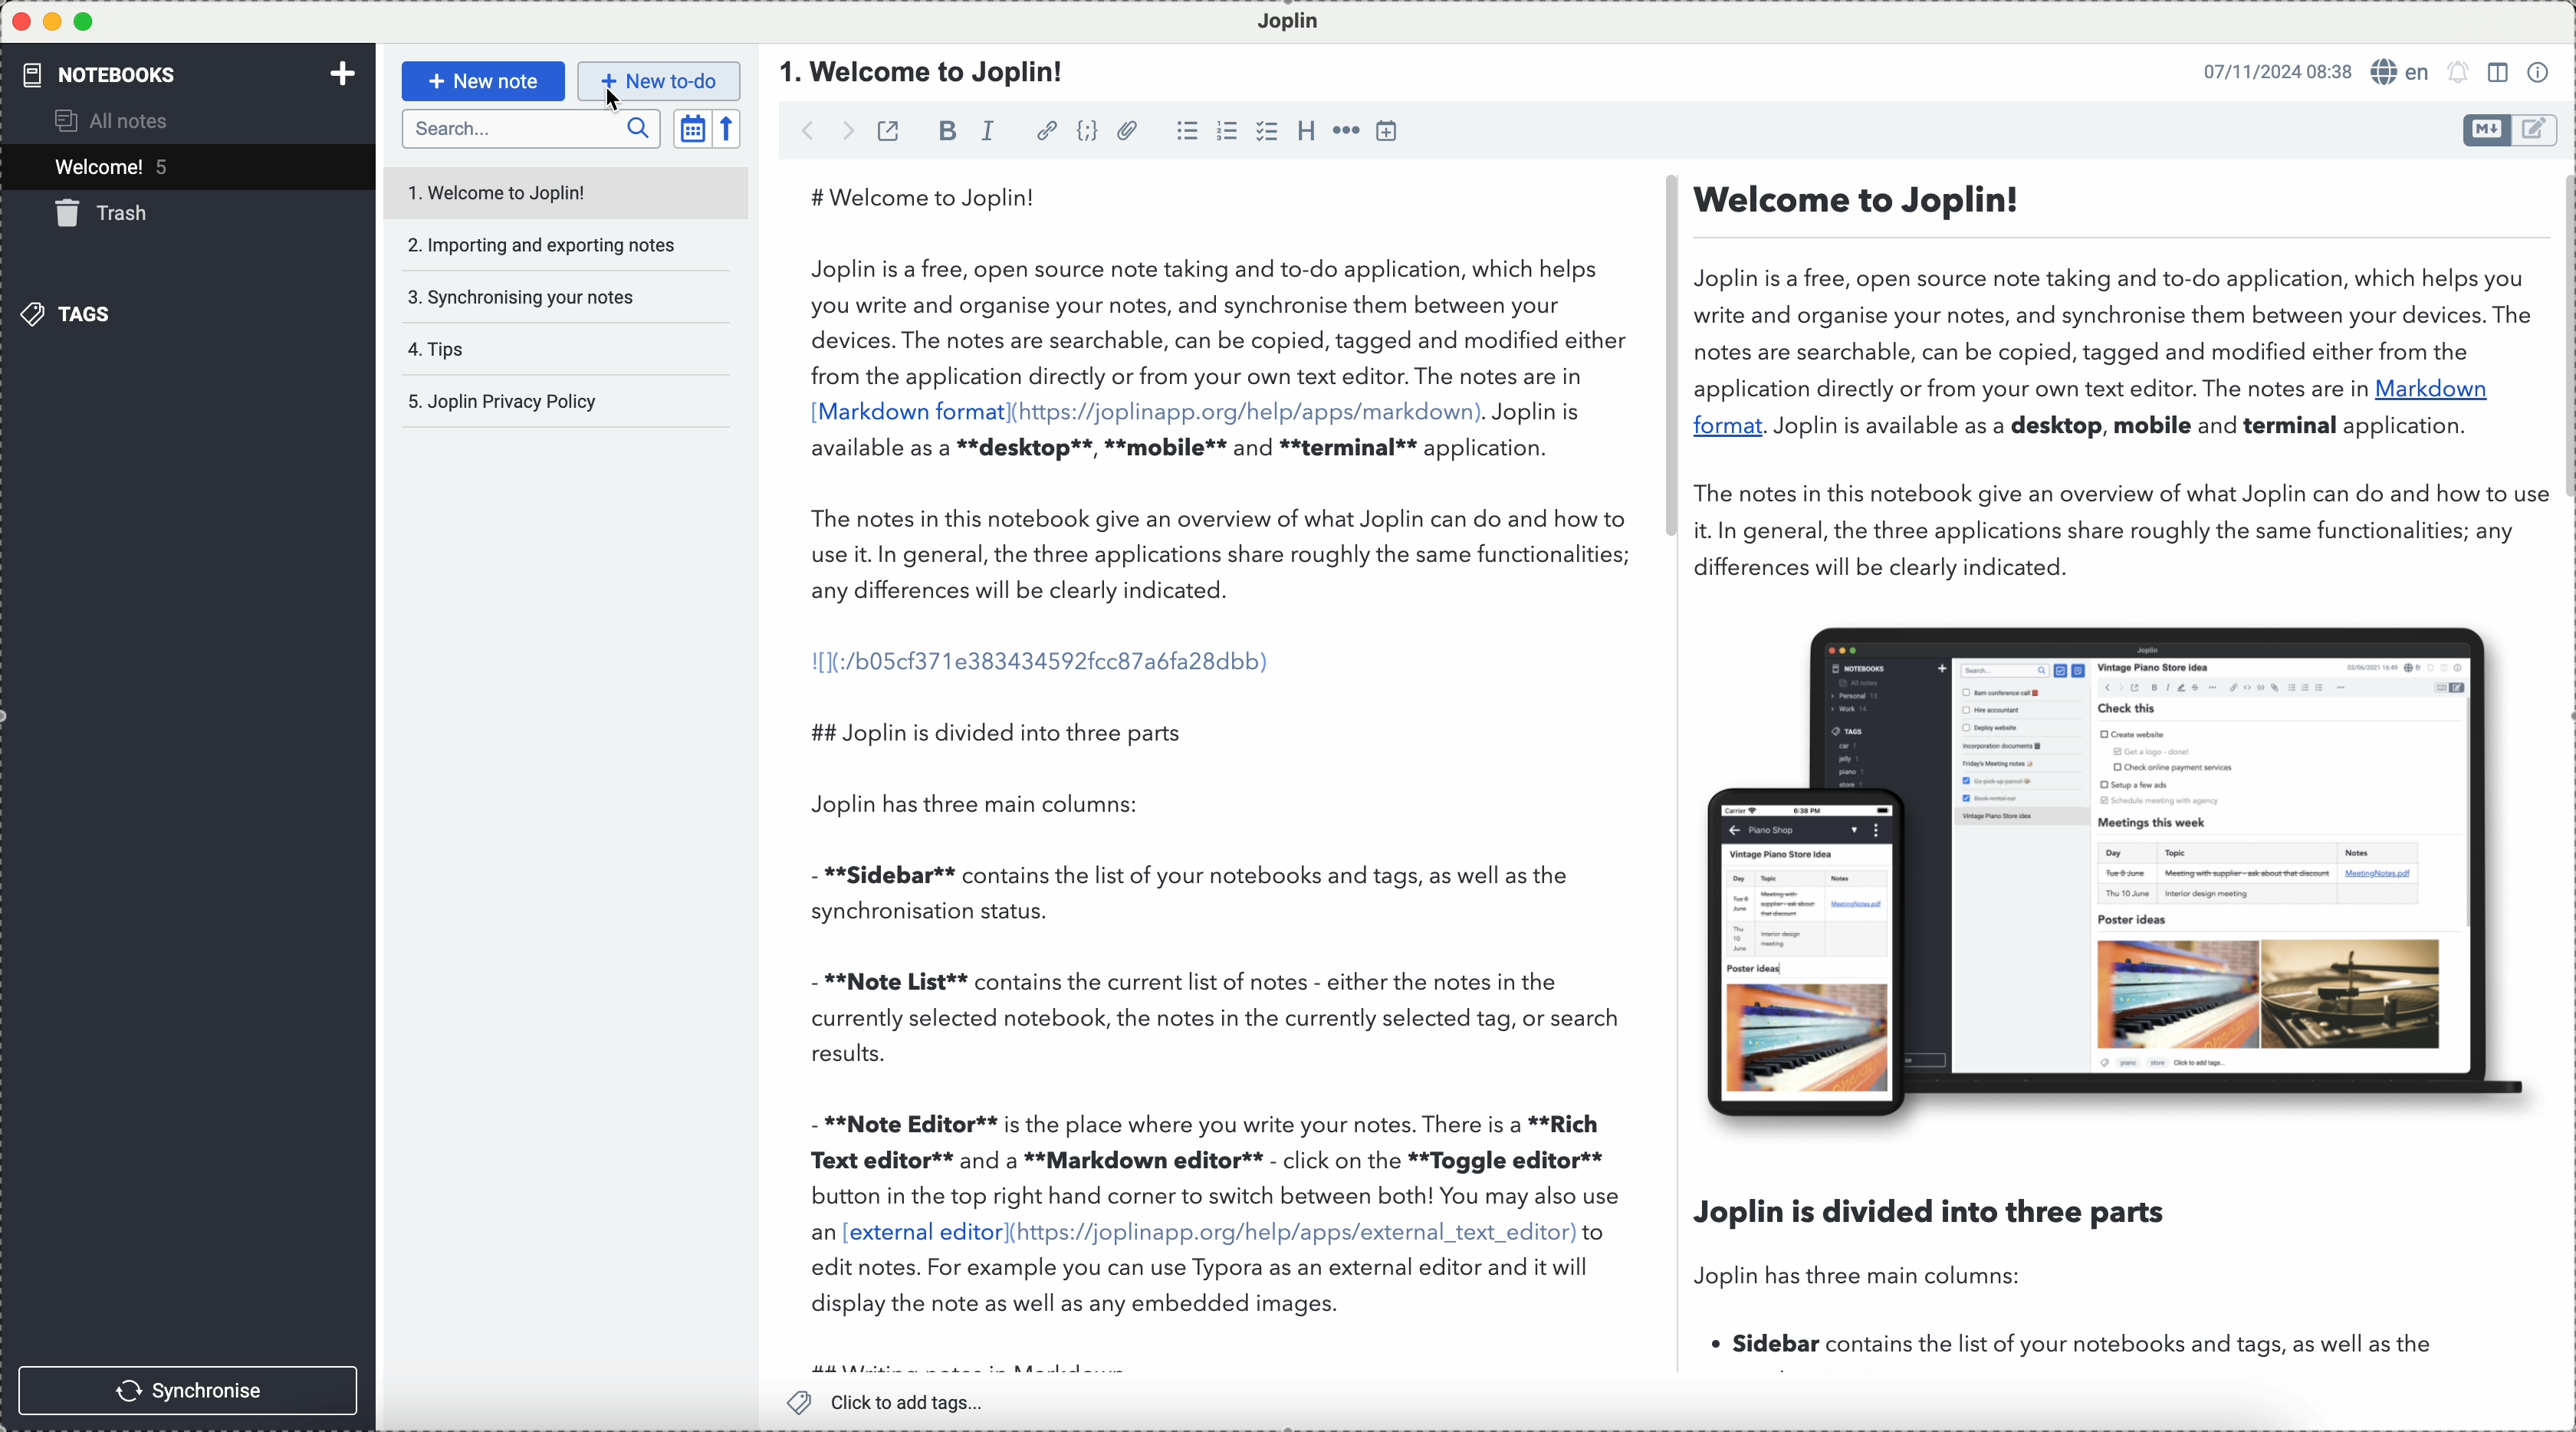 Image resolution: width=2576 pixels, height=1432 pixels. Describe the element at coordinates (566, 245) in the screenshot. I see `importing and exporting notes` at that location.